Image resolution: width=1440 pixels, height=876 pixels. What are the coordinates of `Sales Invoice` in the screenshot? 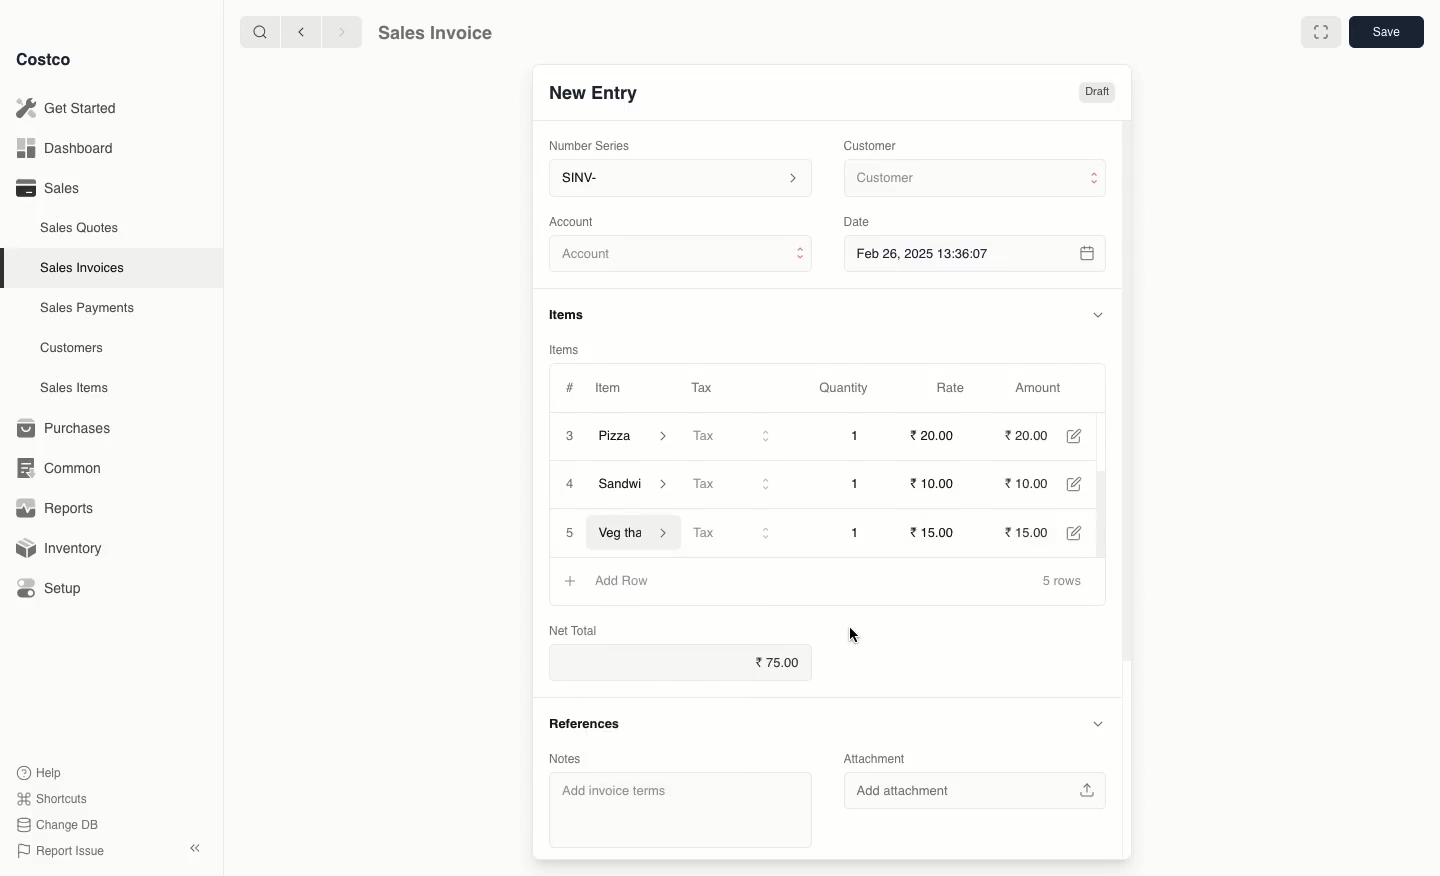 It's located at (435, 35).